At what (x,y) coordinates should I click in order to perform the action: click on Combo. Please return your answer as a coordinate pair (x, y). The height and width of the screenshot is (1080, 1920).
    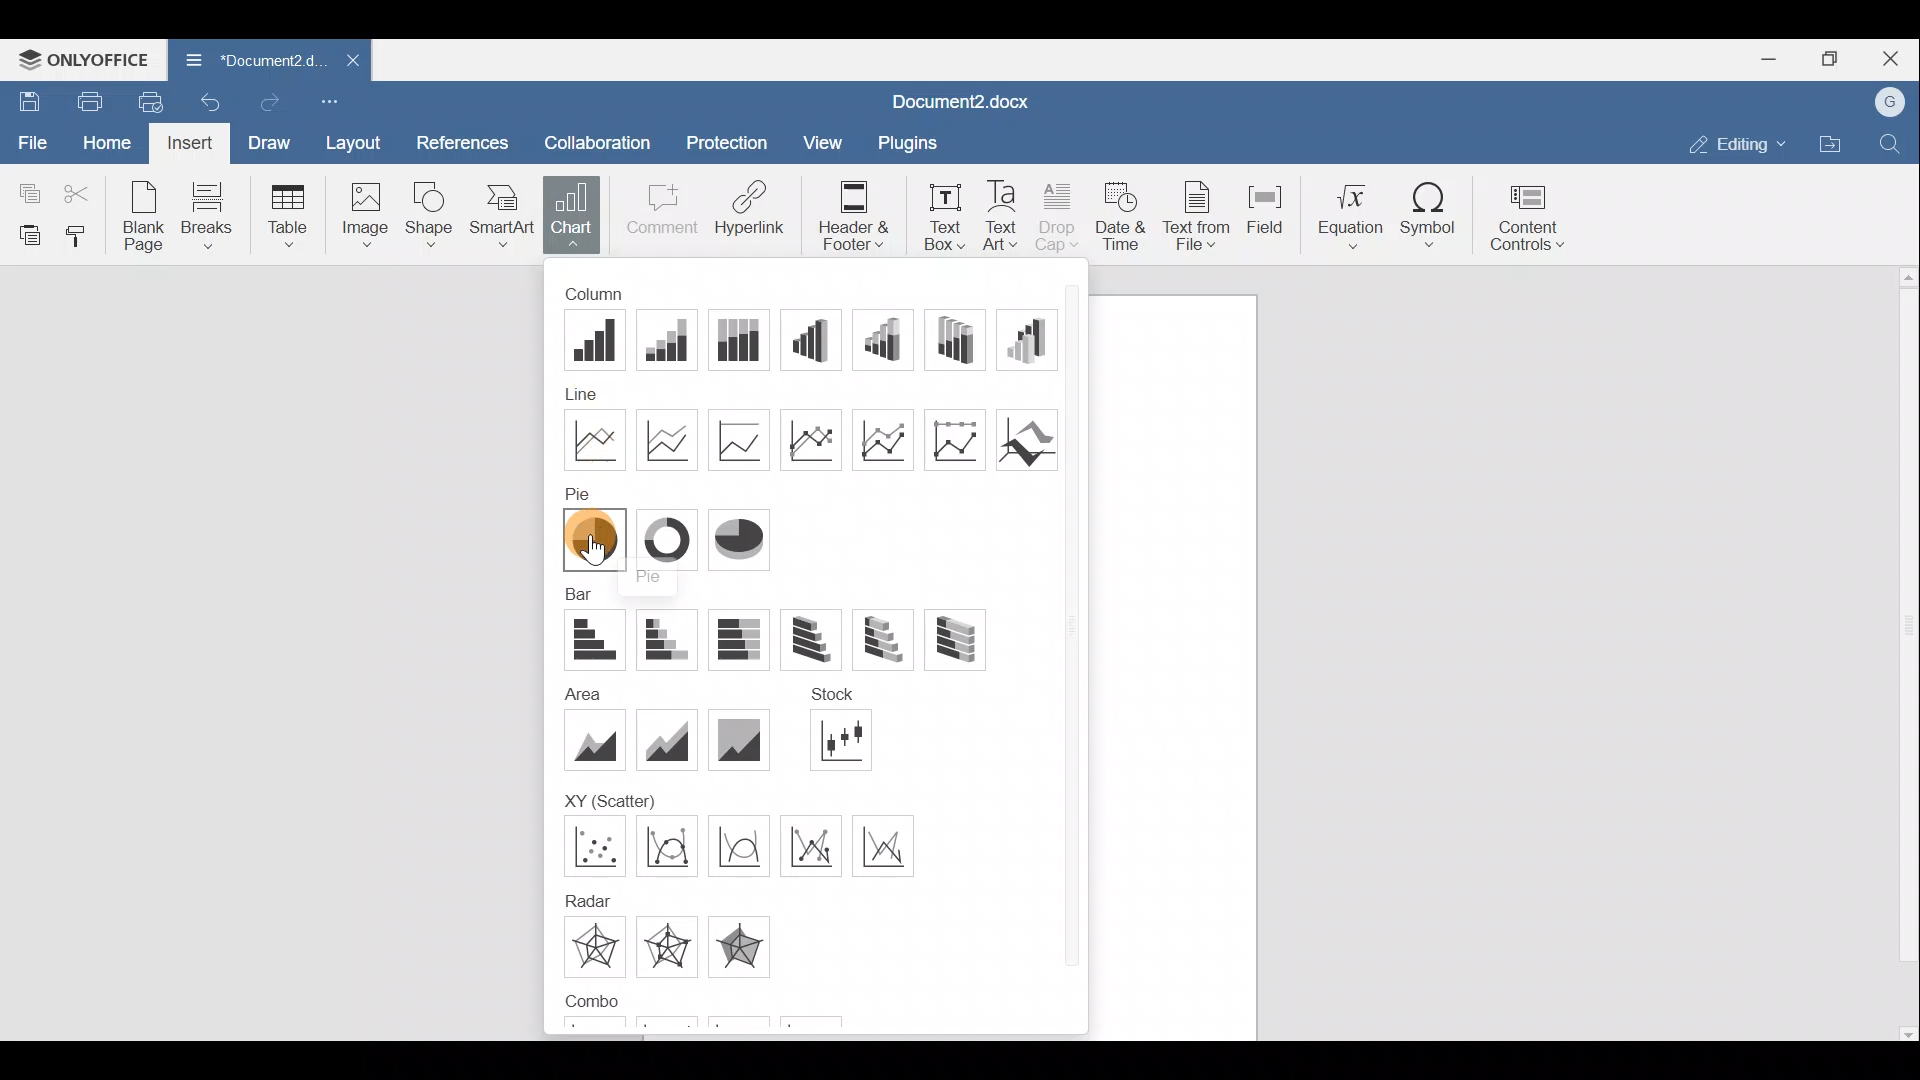
    Looking at the image, I should click on (594, 1001).